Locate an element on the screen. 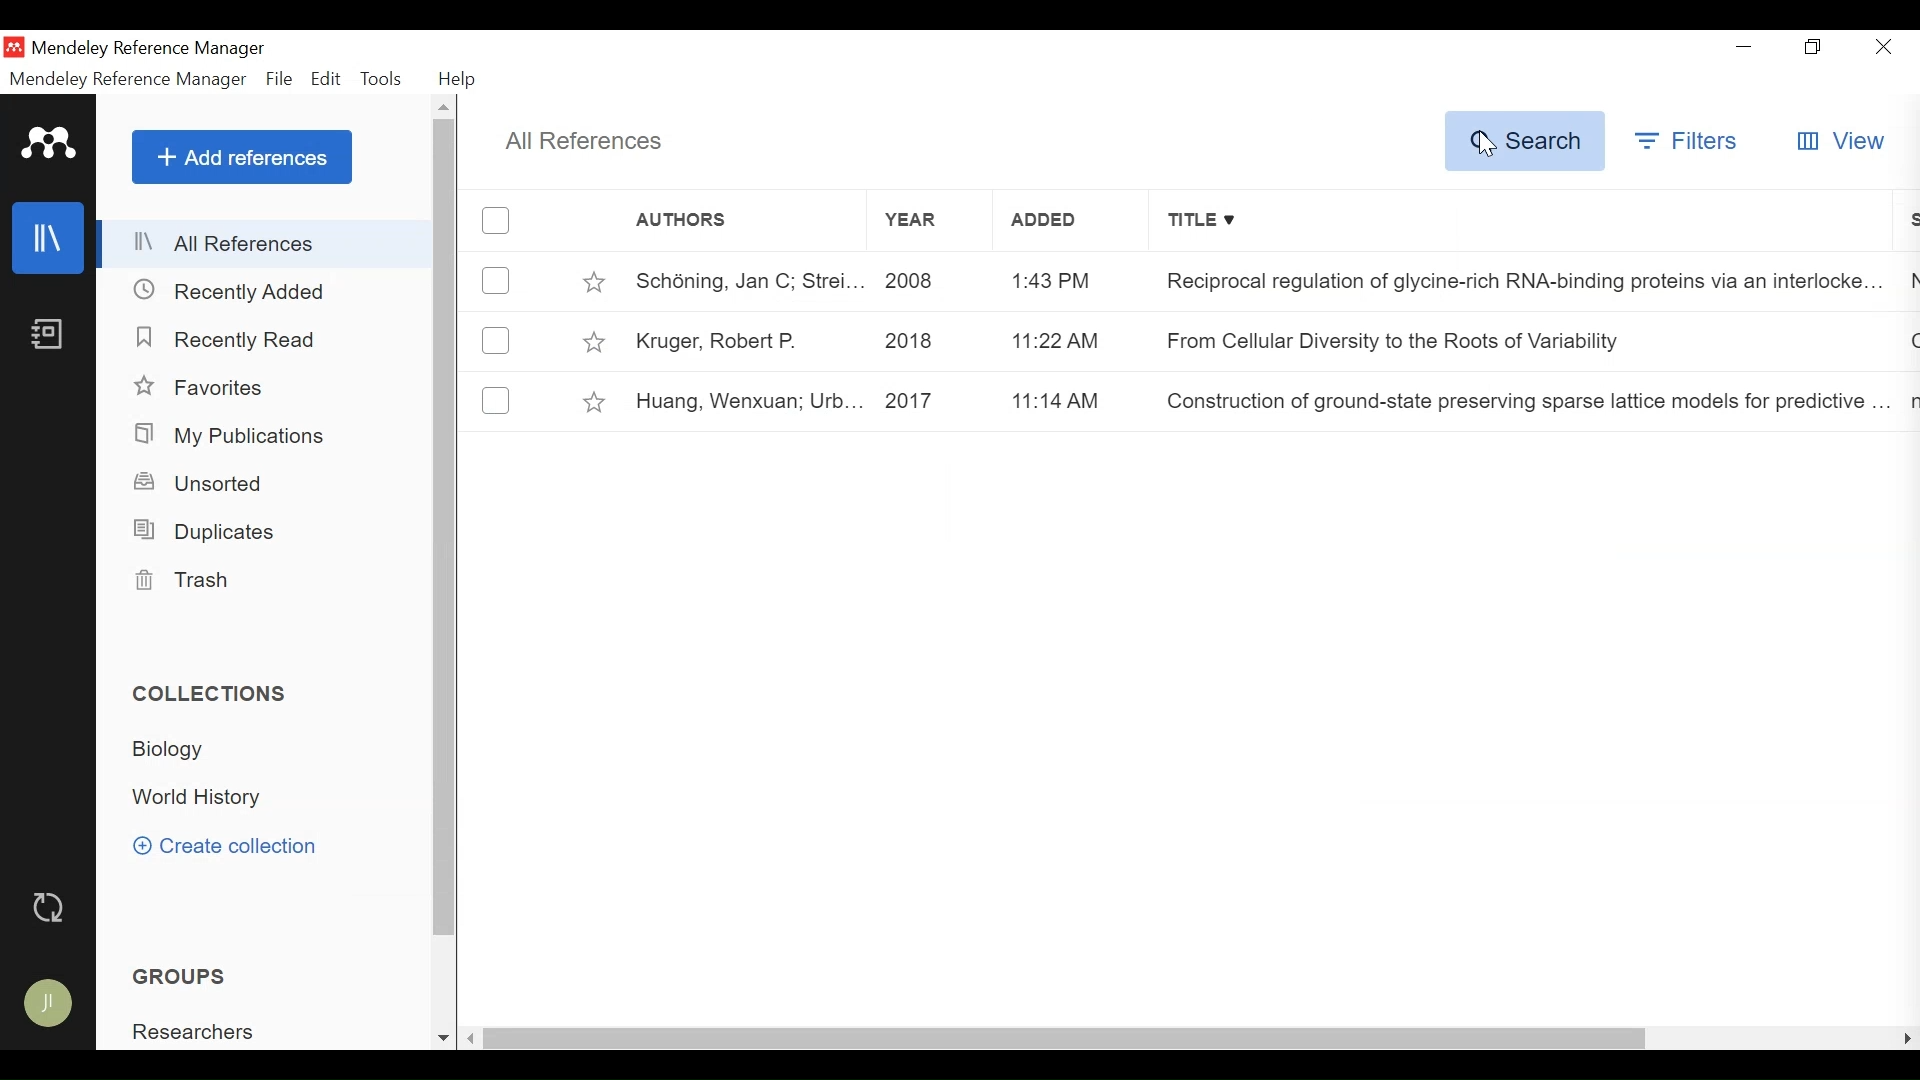 The image size is (1920, 1080). 11:14 AM is located at coordinates (1076, 401).